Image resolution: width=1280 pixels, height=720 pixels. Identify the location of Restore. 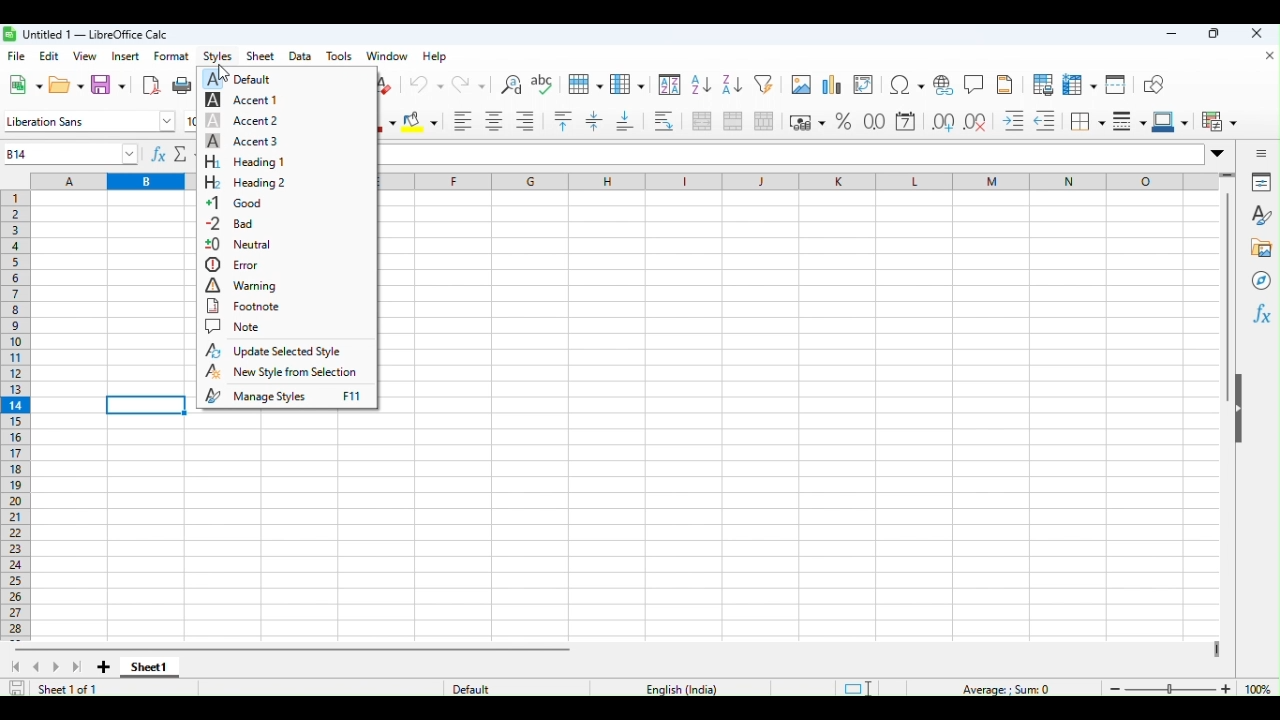
(1215, 34).